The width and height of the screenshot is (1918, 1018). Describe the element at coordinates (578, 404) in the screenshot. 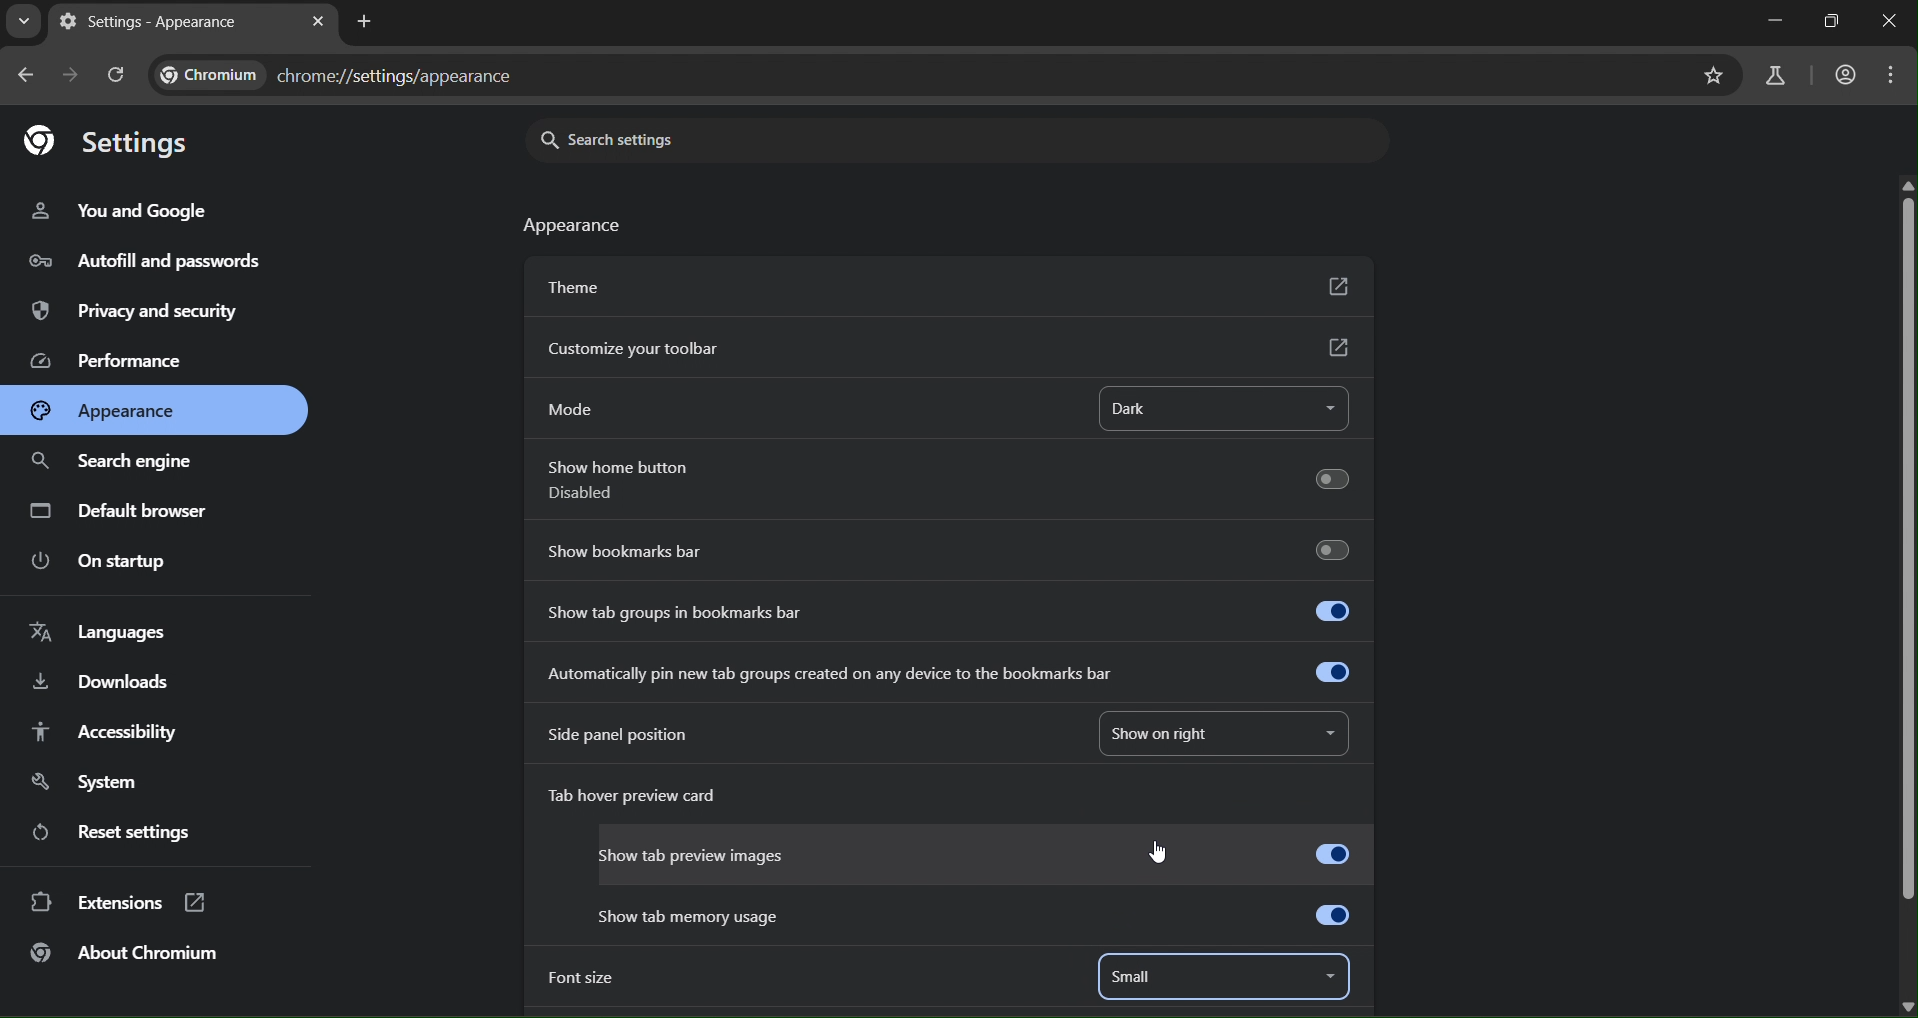

I see `mode` at that location.